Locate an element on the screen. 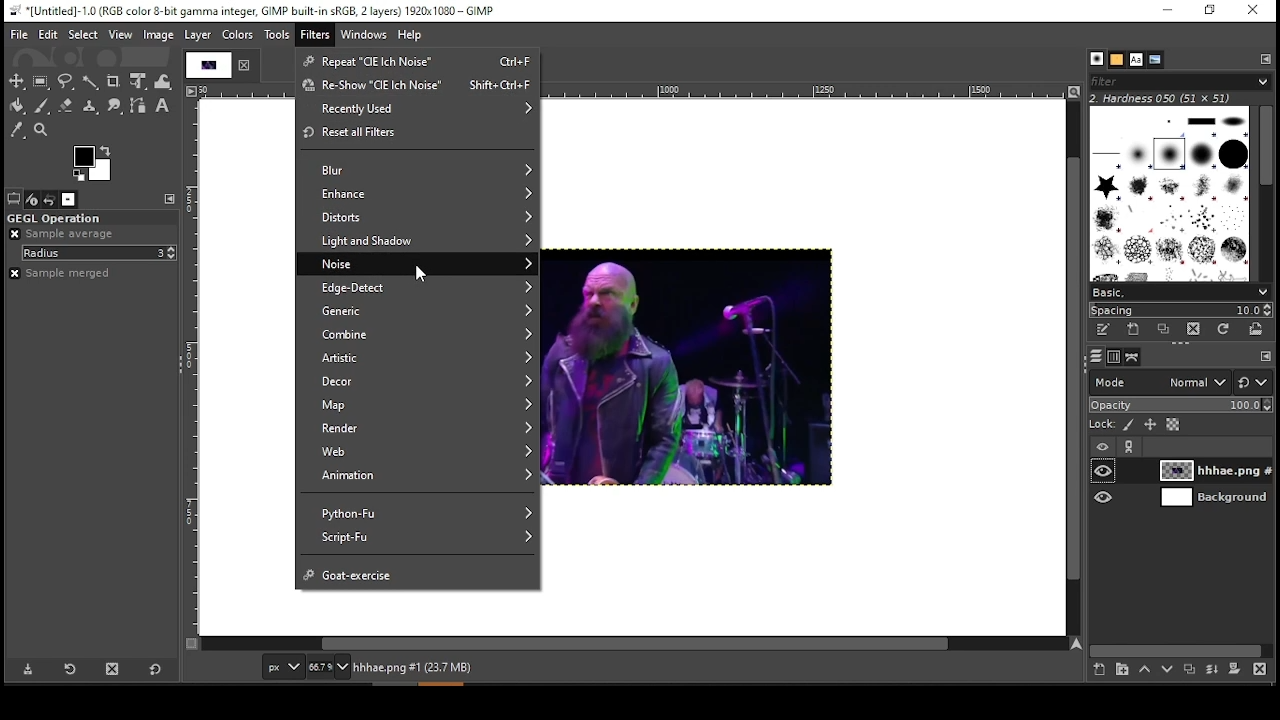  scroll bar is located at coordinates (1264, 193).